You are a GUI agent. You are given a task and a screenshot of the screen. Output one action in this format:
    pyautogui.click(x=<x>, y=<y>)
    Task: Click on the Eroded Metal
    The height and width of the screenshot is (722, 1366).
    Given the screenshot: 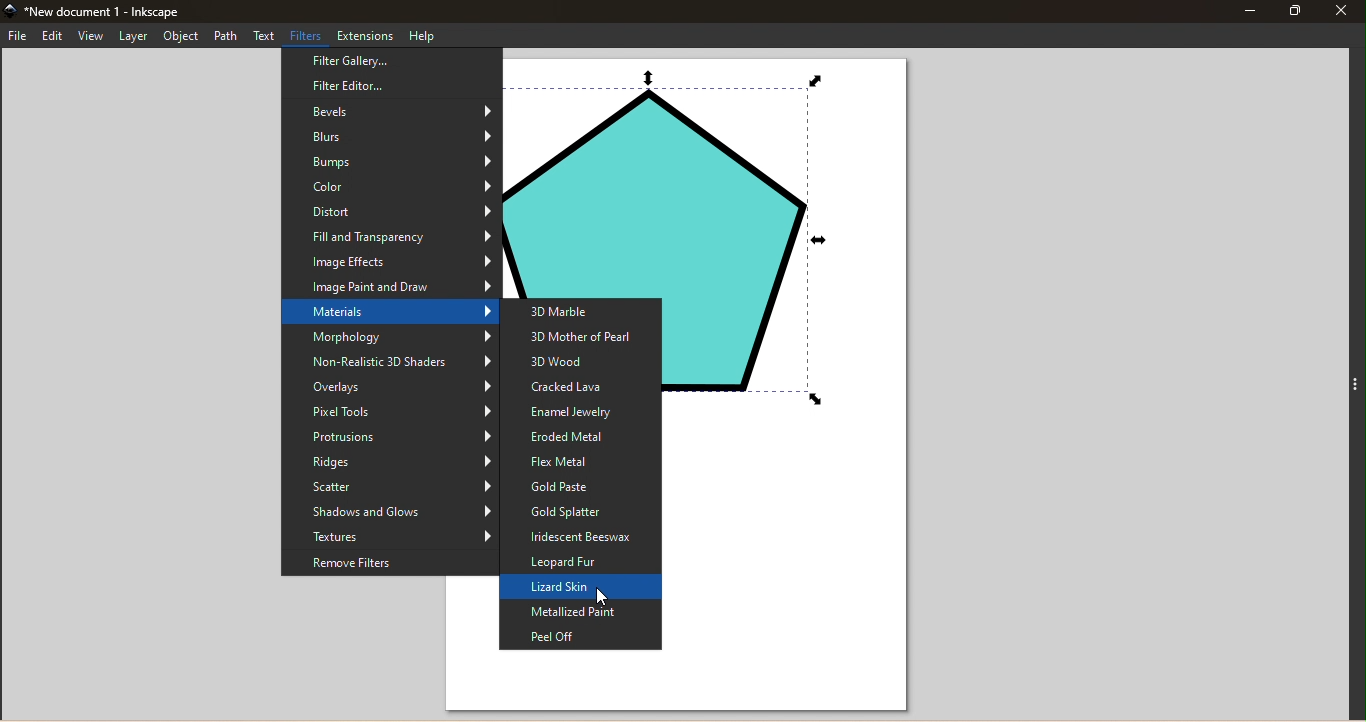 What is the action you would take?
    pyautogui.click(x=580, y=437)
    